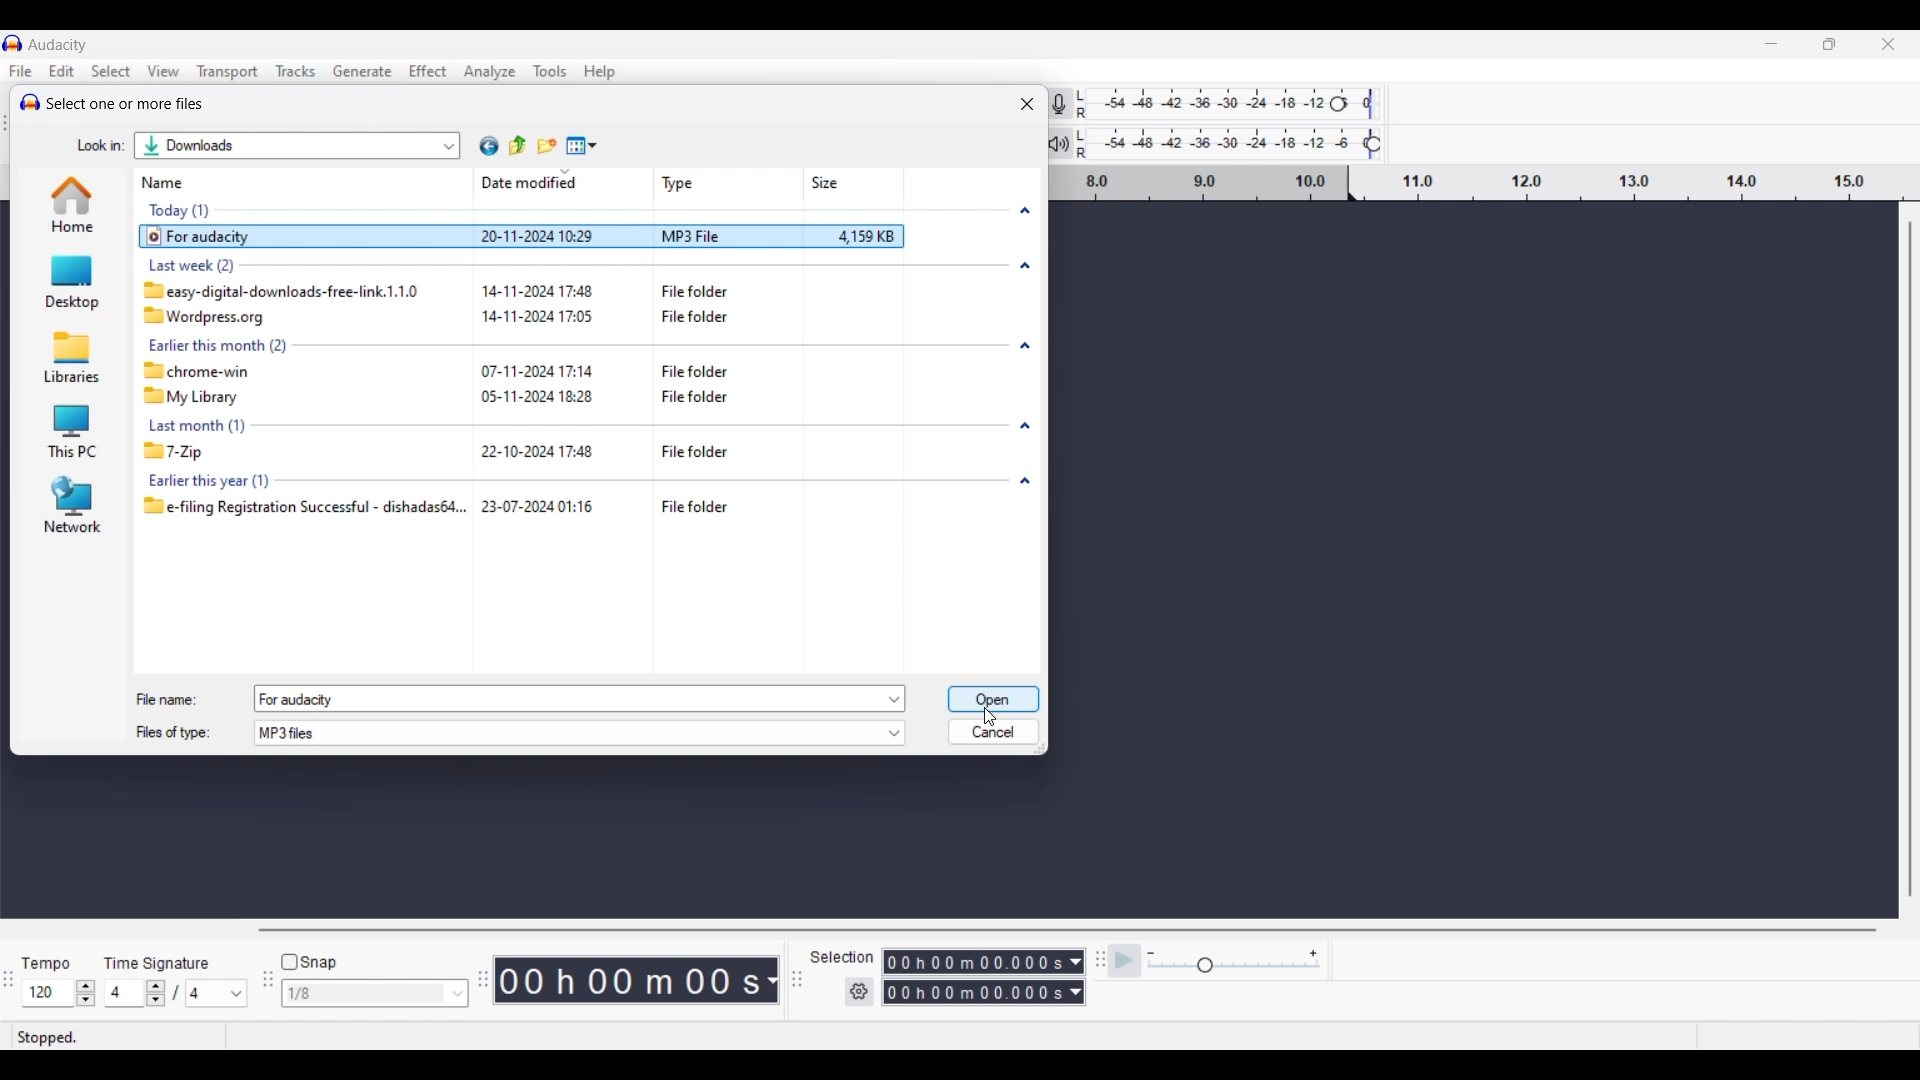  What do you see at coordinates (1888, 44) in the screenshot?
I see `Close interface` at bounding box center [1888, 44].